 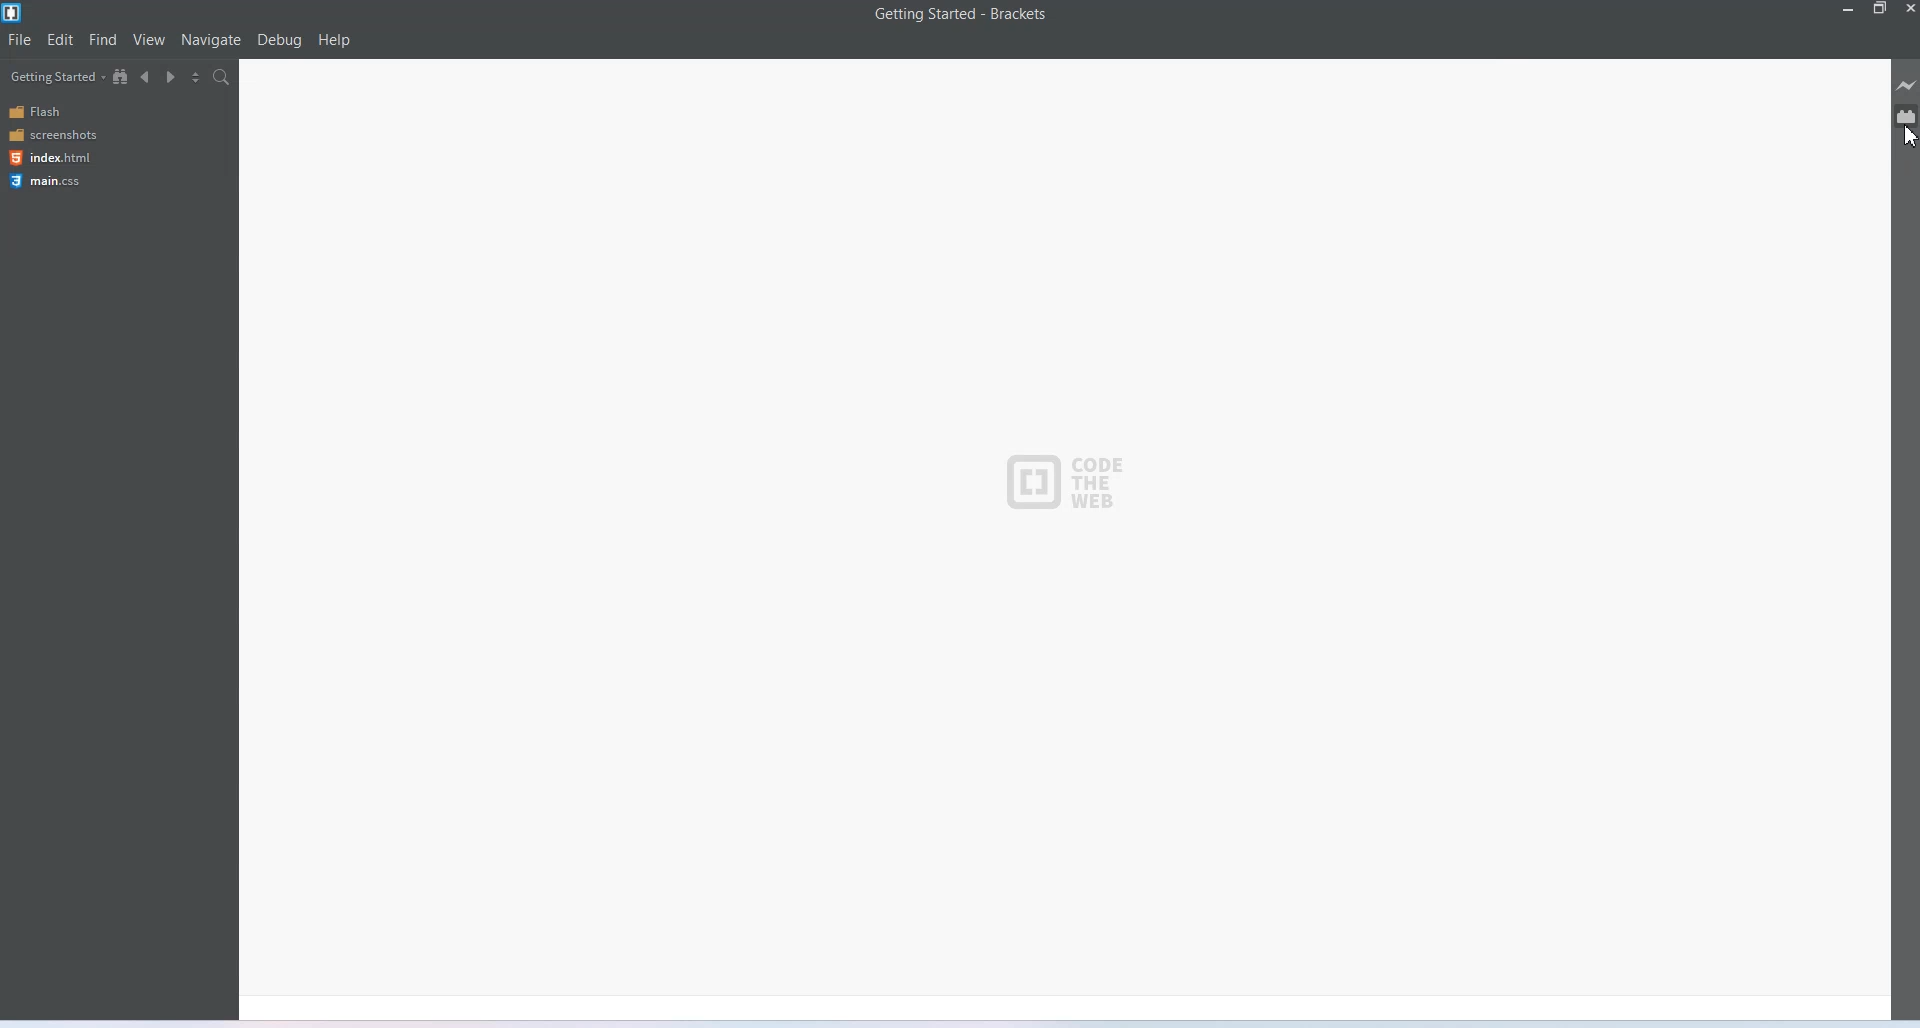 I want to click on Navigate, so click(x=211, y=41).